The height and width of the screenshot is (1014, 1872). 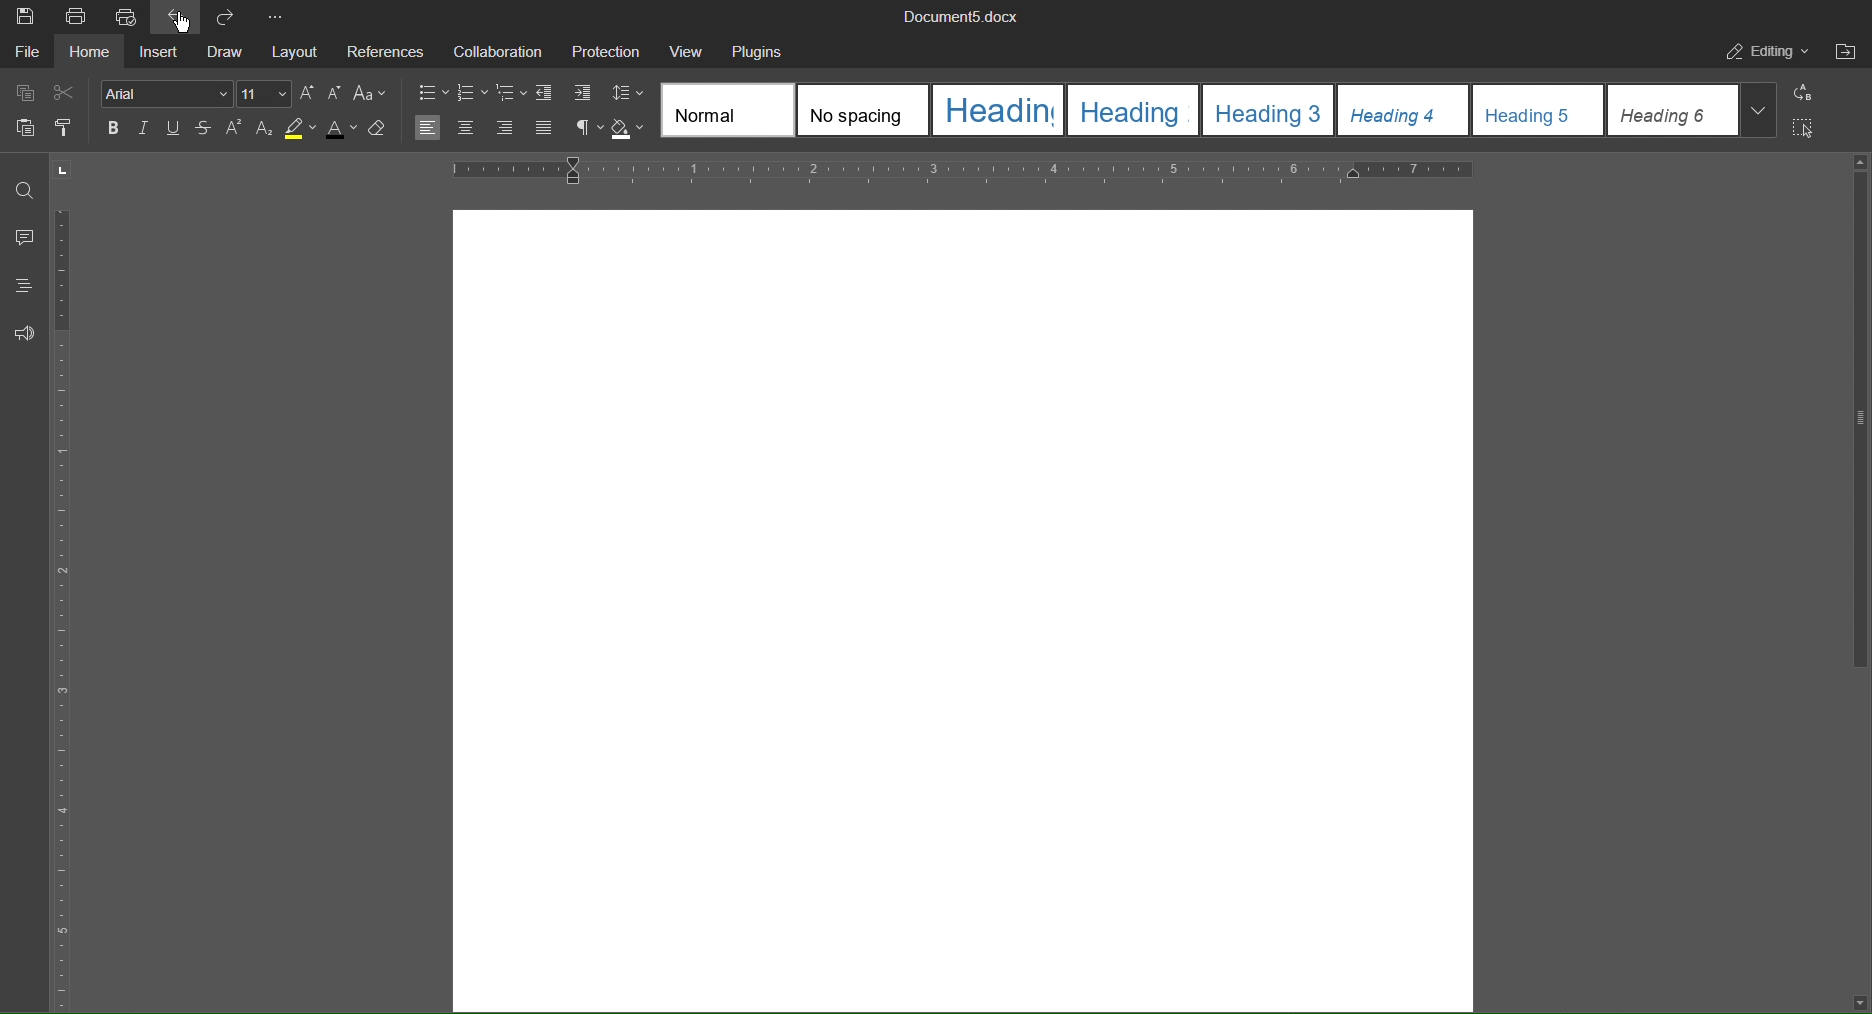 I want to click on Plugins, so click(x=759, y=51).